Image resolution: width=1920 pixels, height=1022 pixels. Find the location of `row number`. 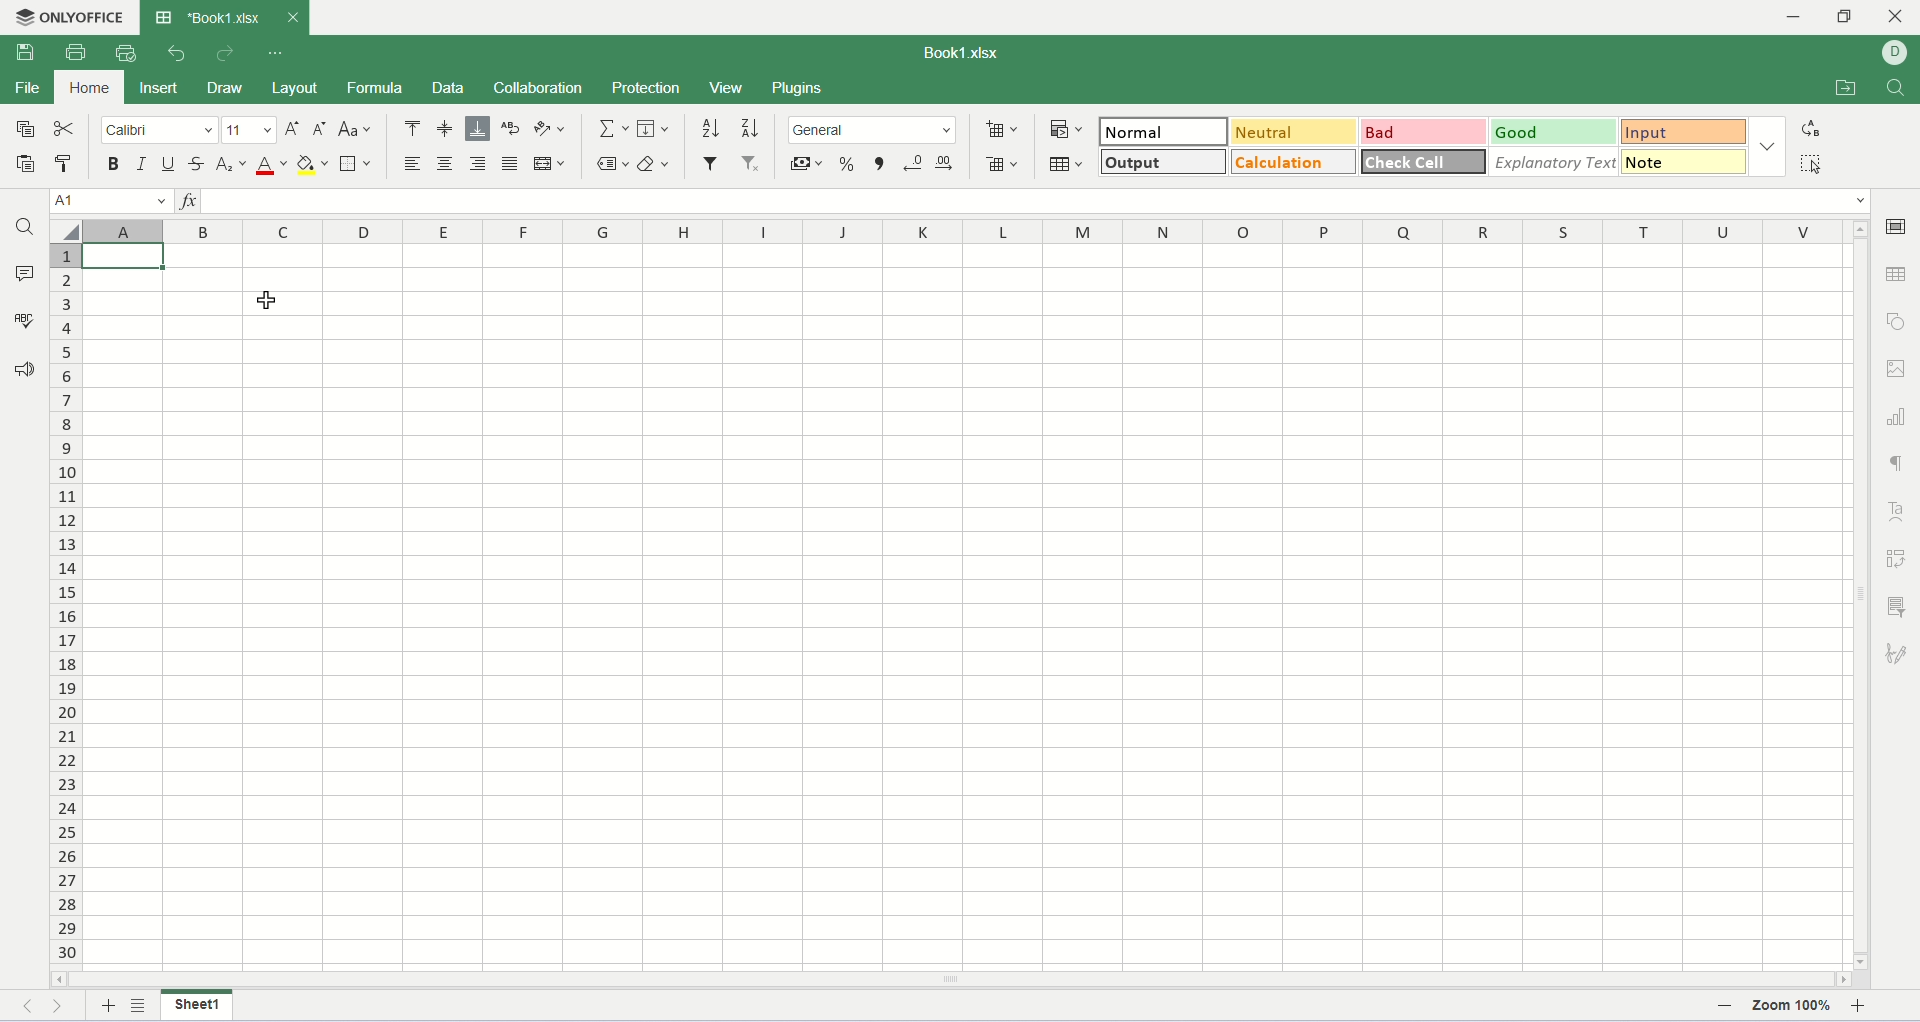

row number is located at coordinates (62, 603).